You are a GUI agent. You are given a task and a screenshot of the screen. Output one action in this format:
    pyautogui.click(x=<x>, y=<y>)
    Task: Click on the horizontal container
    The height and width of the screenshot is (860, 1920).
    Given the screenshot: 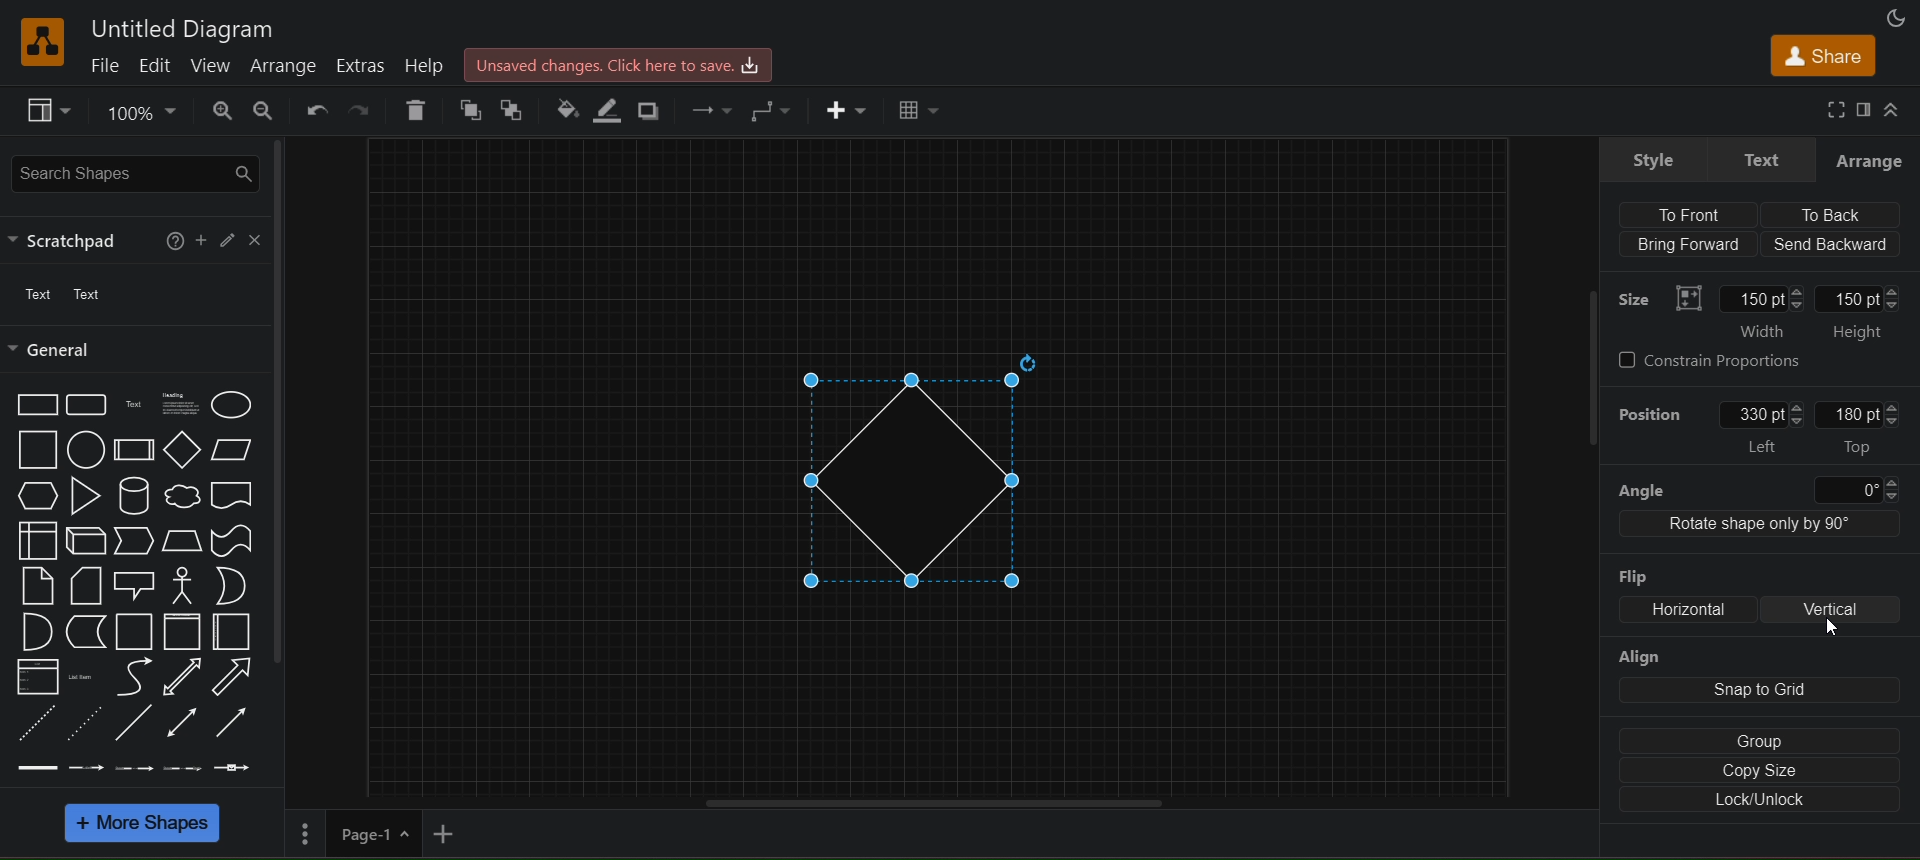 What is the action you would take?
    pyautogui.click(x=231, y=630)
    